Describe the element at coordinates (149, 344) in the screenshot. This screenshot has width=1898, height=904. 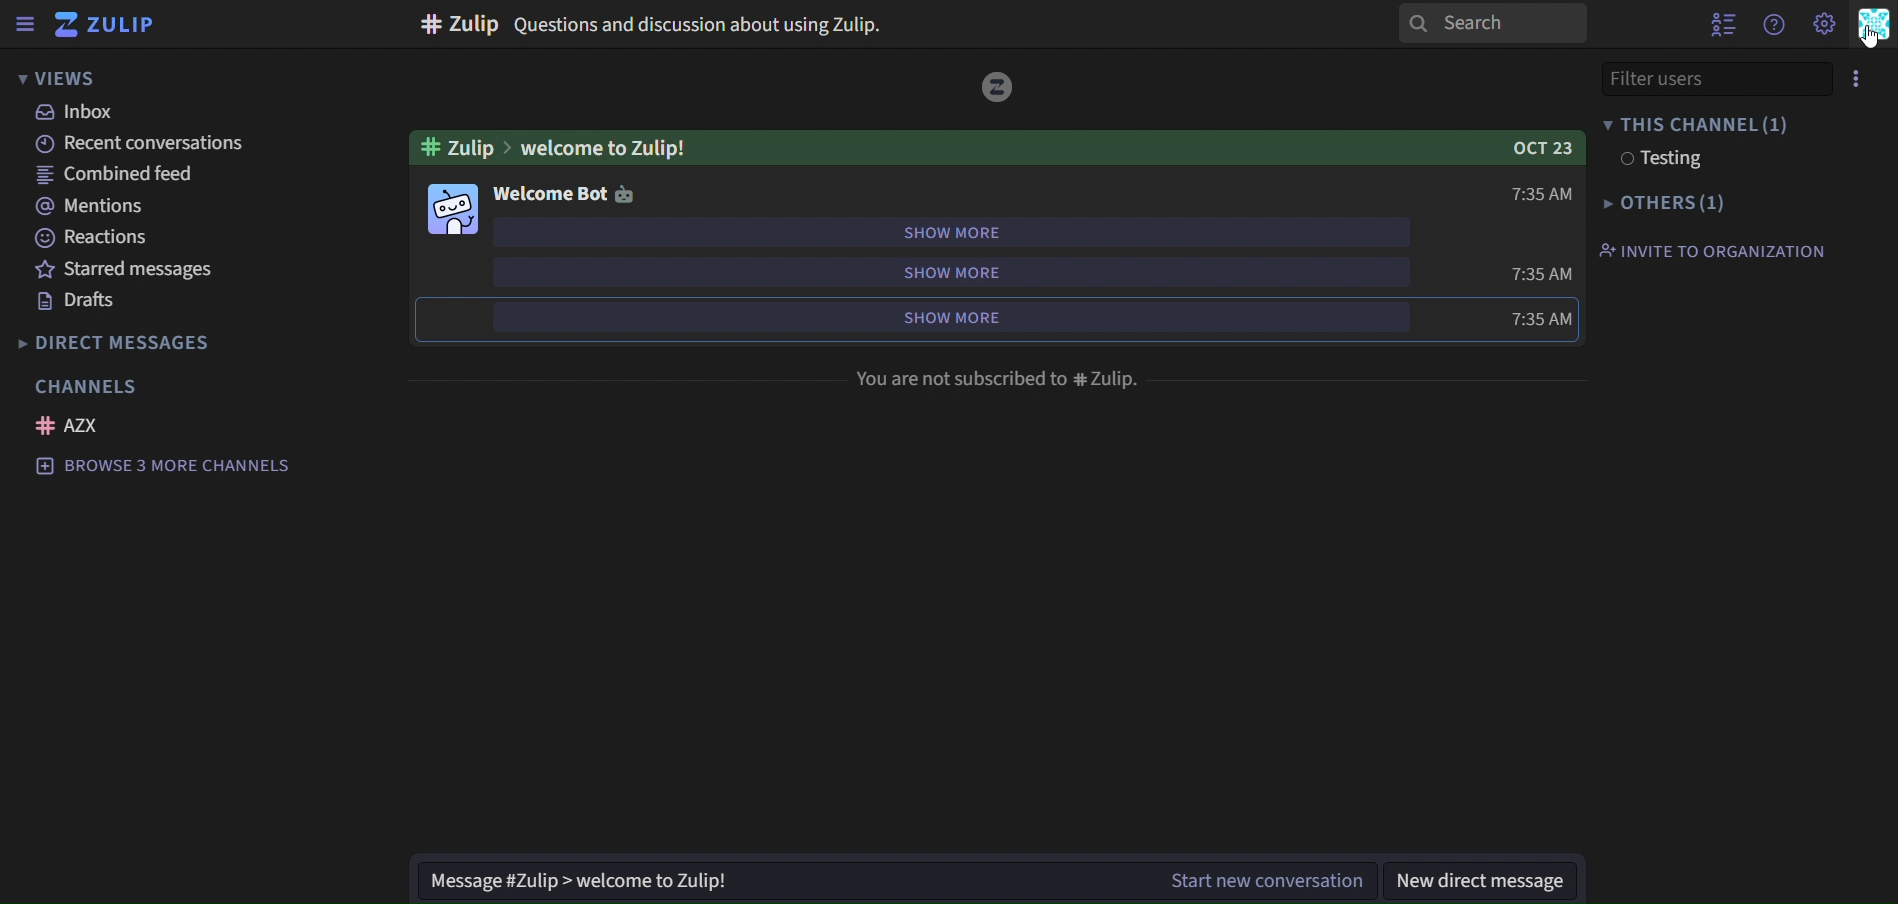
I see `direct messages` at that location.